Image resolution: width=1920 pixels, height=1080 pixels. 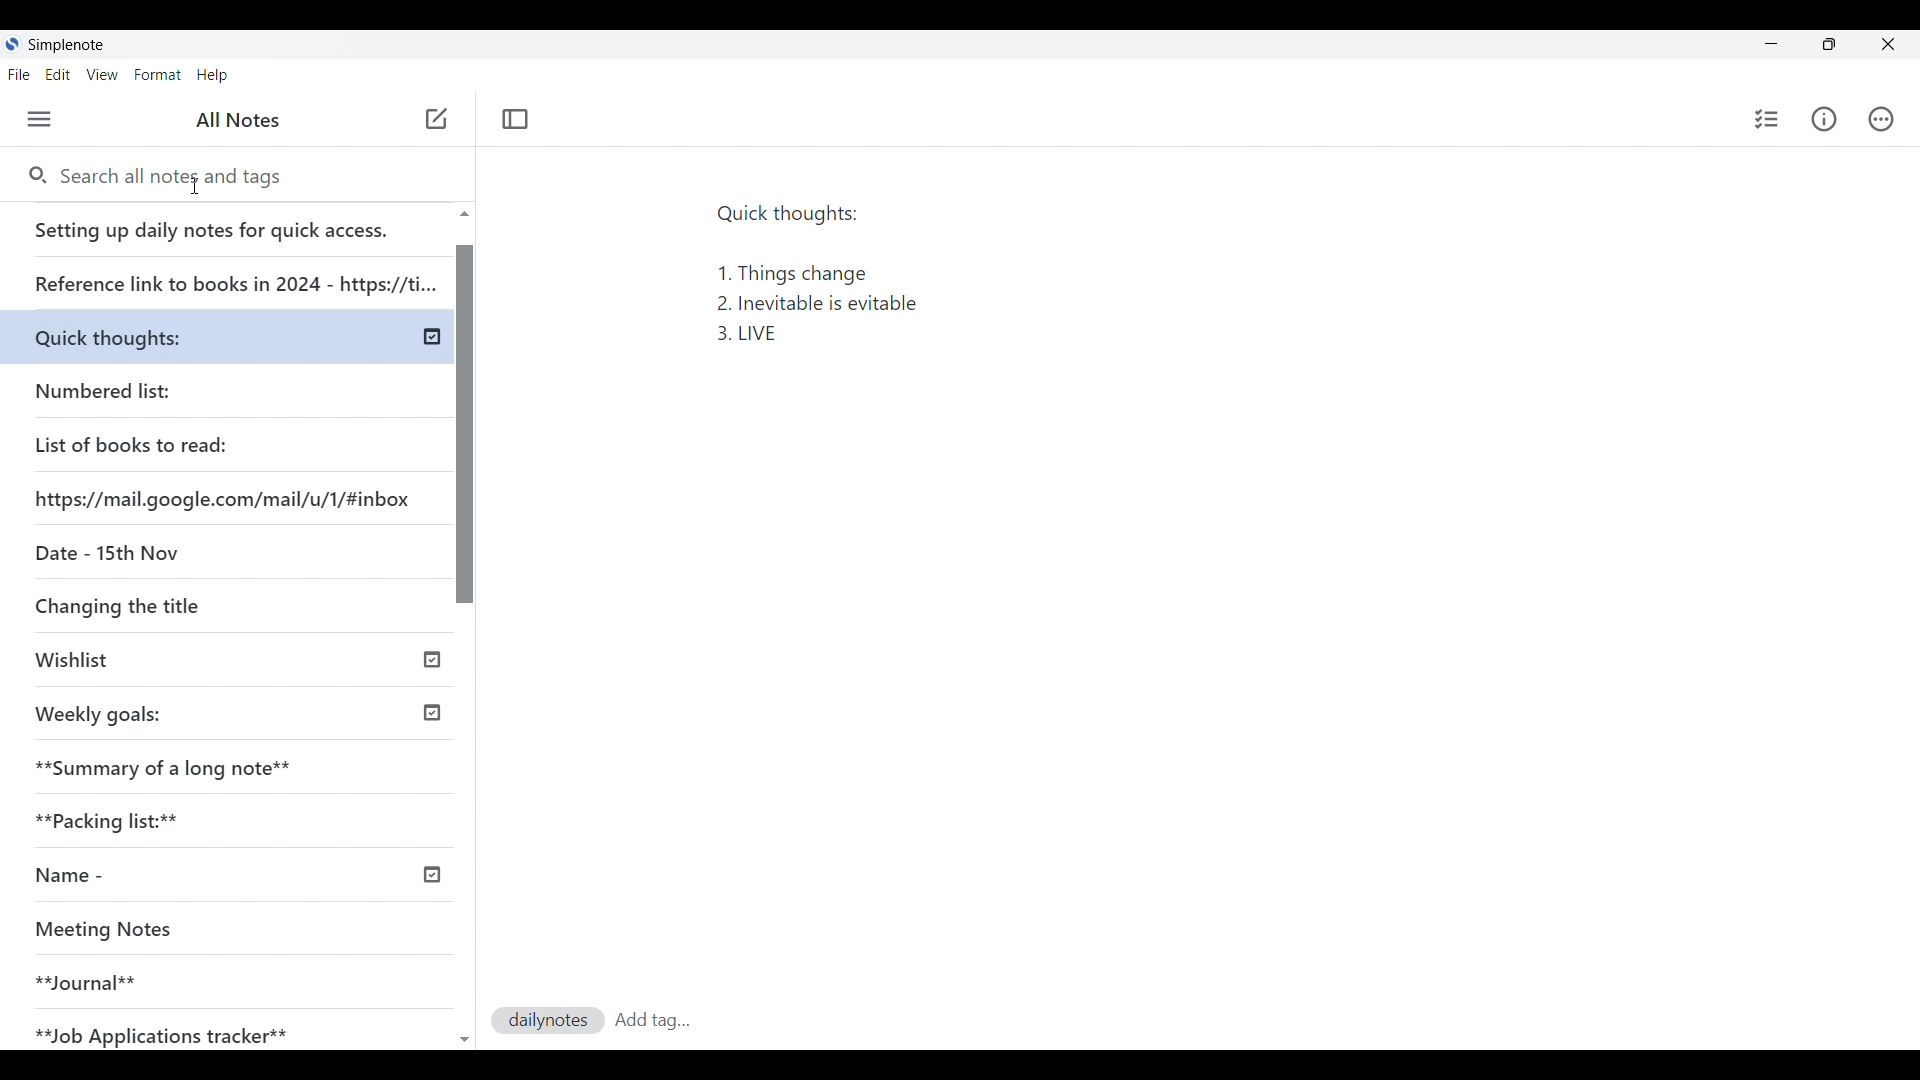 I want to click on Show in smaller tab, so click(x=1829, y=44).